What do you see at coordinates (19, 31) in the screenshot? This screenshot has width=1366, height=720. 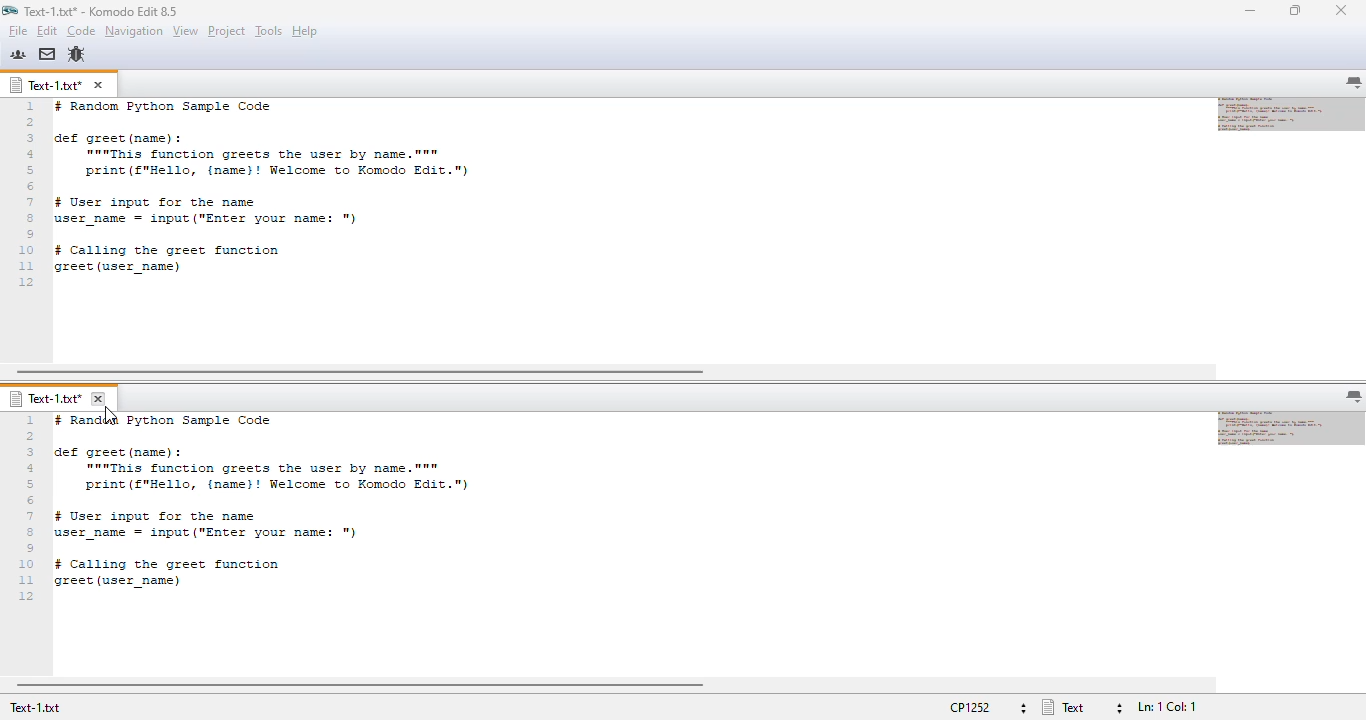 I see `file` at bounding box center [19, 31].